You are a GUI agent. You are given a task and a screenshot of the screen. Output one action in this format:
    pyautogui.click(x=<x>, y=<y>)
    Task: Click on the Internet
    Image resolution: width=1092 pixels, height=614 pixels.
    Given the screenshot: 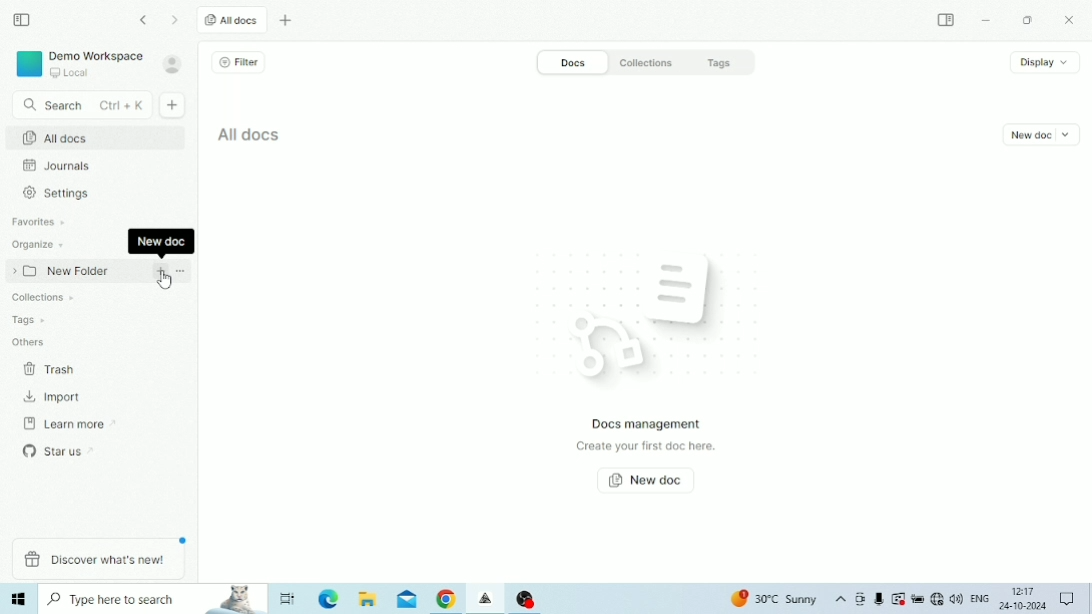 What is the action you would take?
    pyautogui.click(x=936, y=599)
    